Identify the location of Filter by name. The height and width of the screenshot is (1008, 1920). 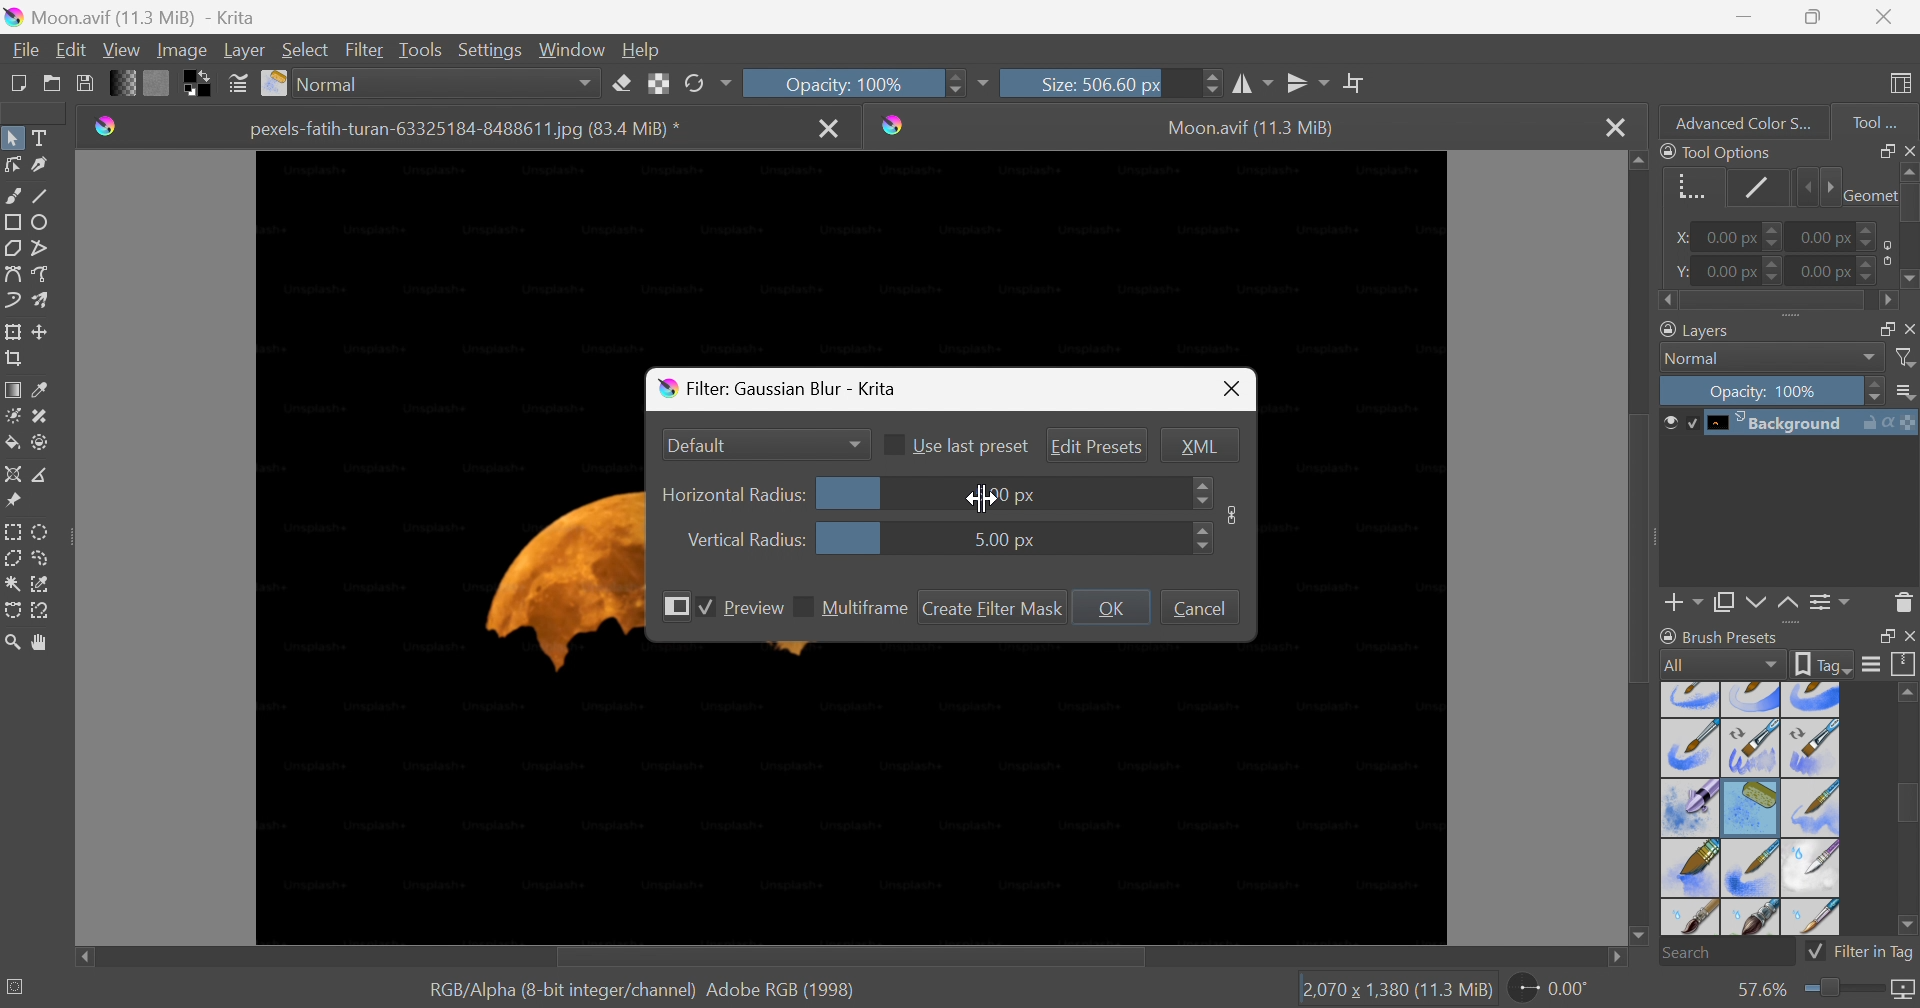
(1906, 356).